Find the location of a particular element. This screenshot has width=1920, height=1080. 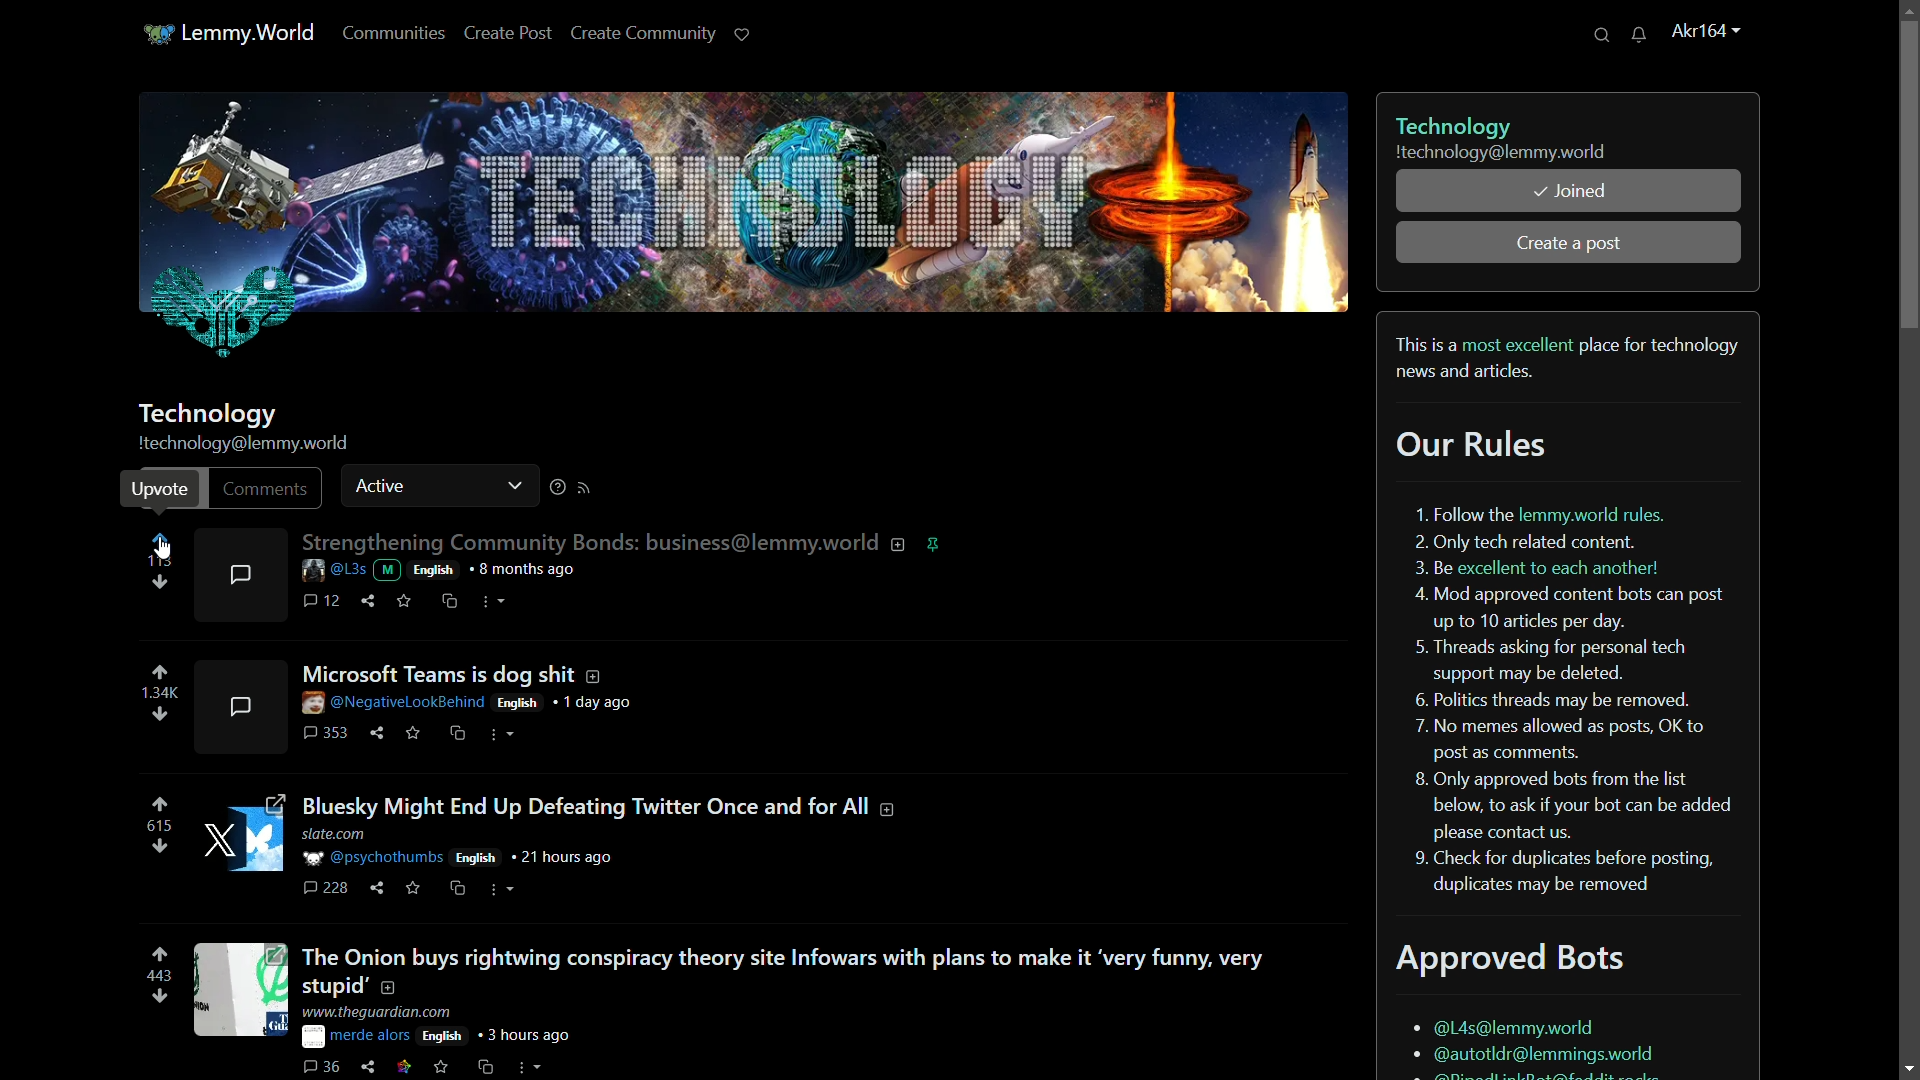

post details is located at coordinates (453, 1023).